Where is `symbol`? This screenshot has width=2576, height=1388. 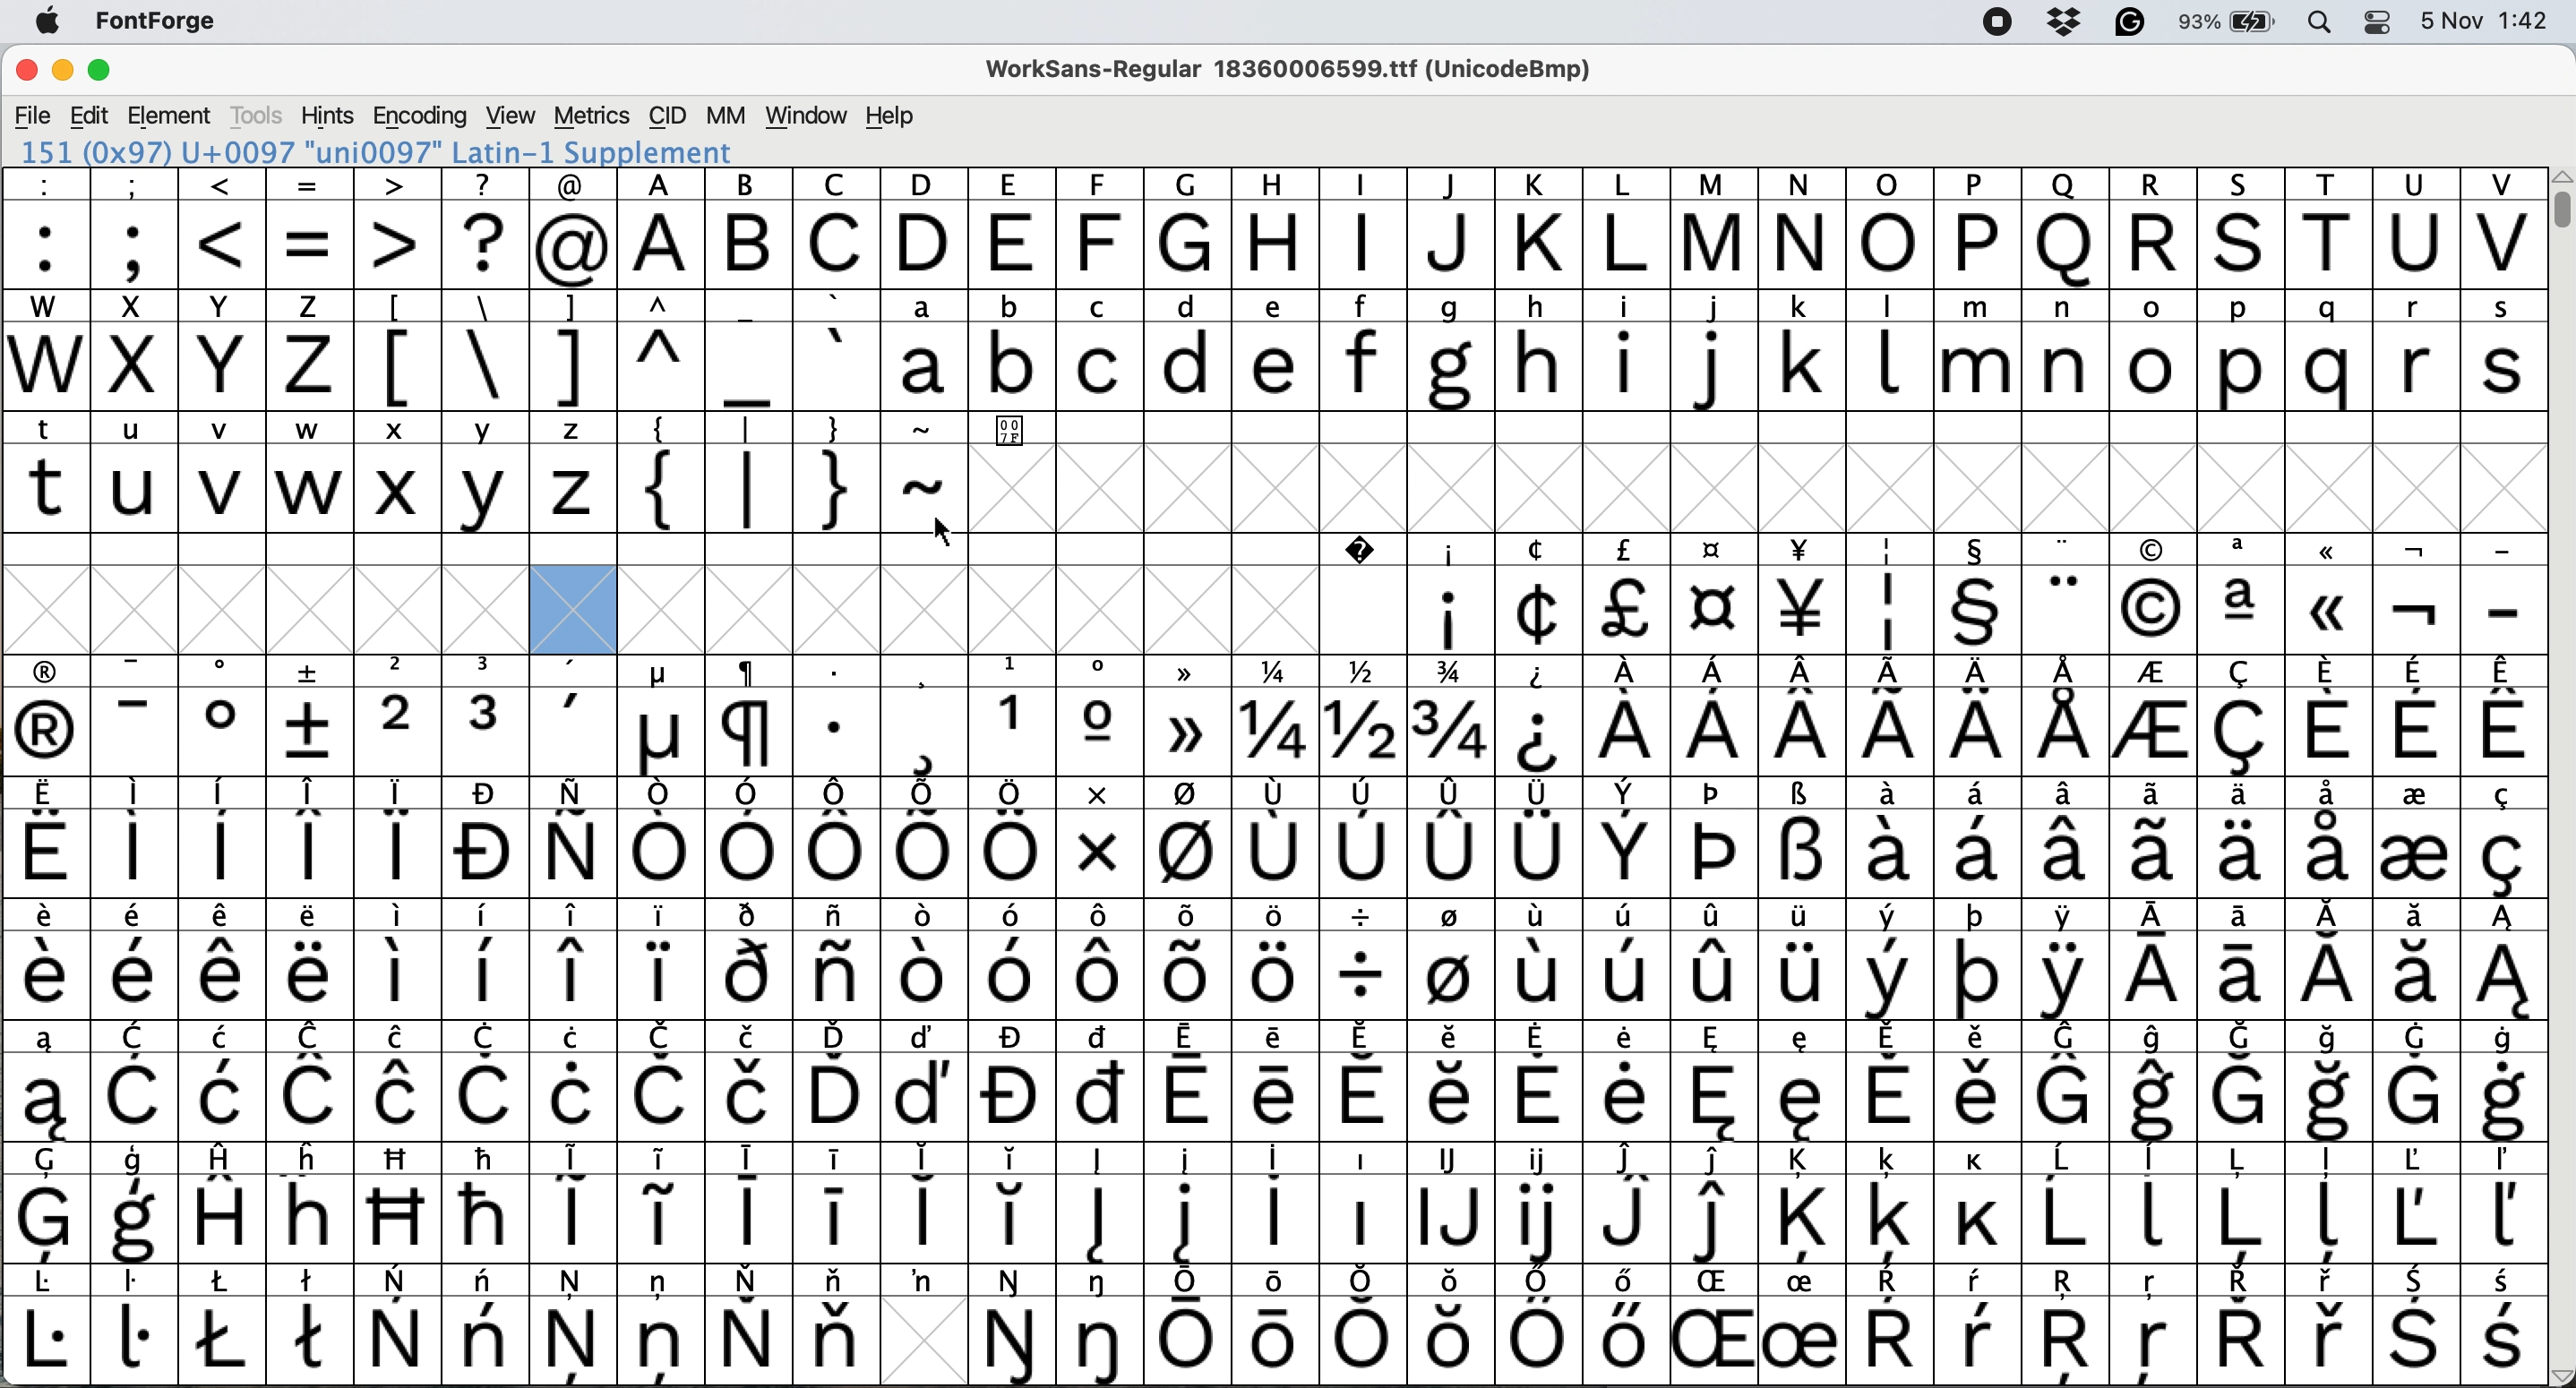 symbol is located at coordinates (2331, 1326).